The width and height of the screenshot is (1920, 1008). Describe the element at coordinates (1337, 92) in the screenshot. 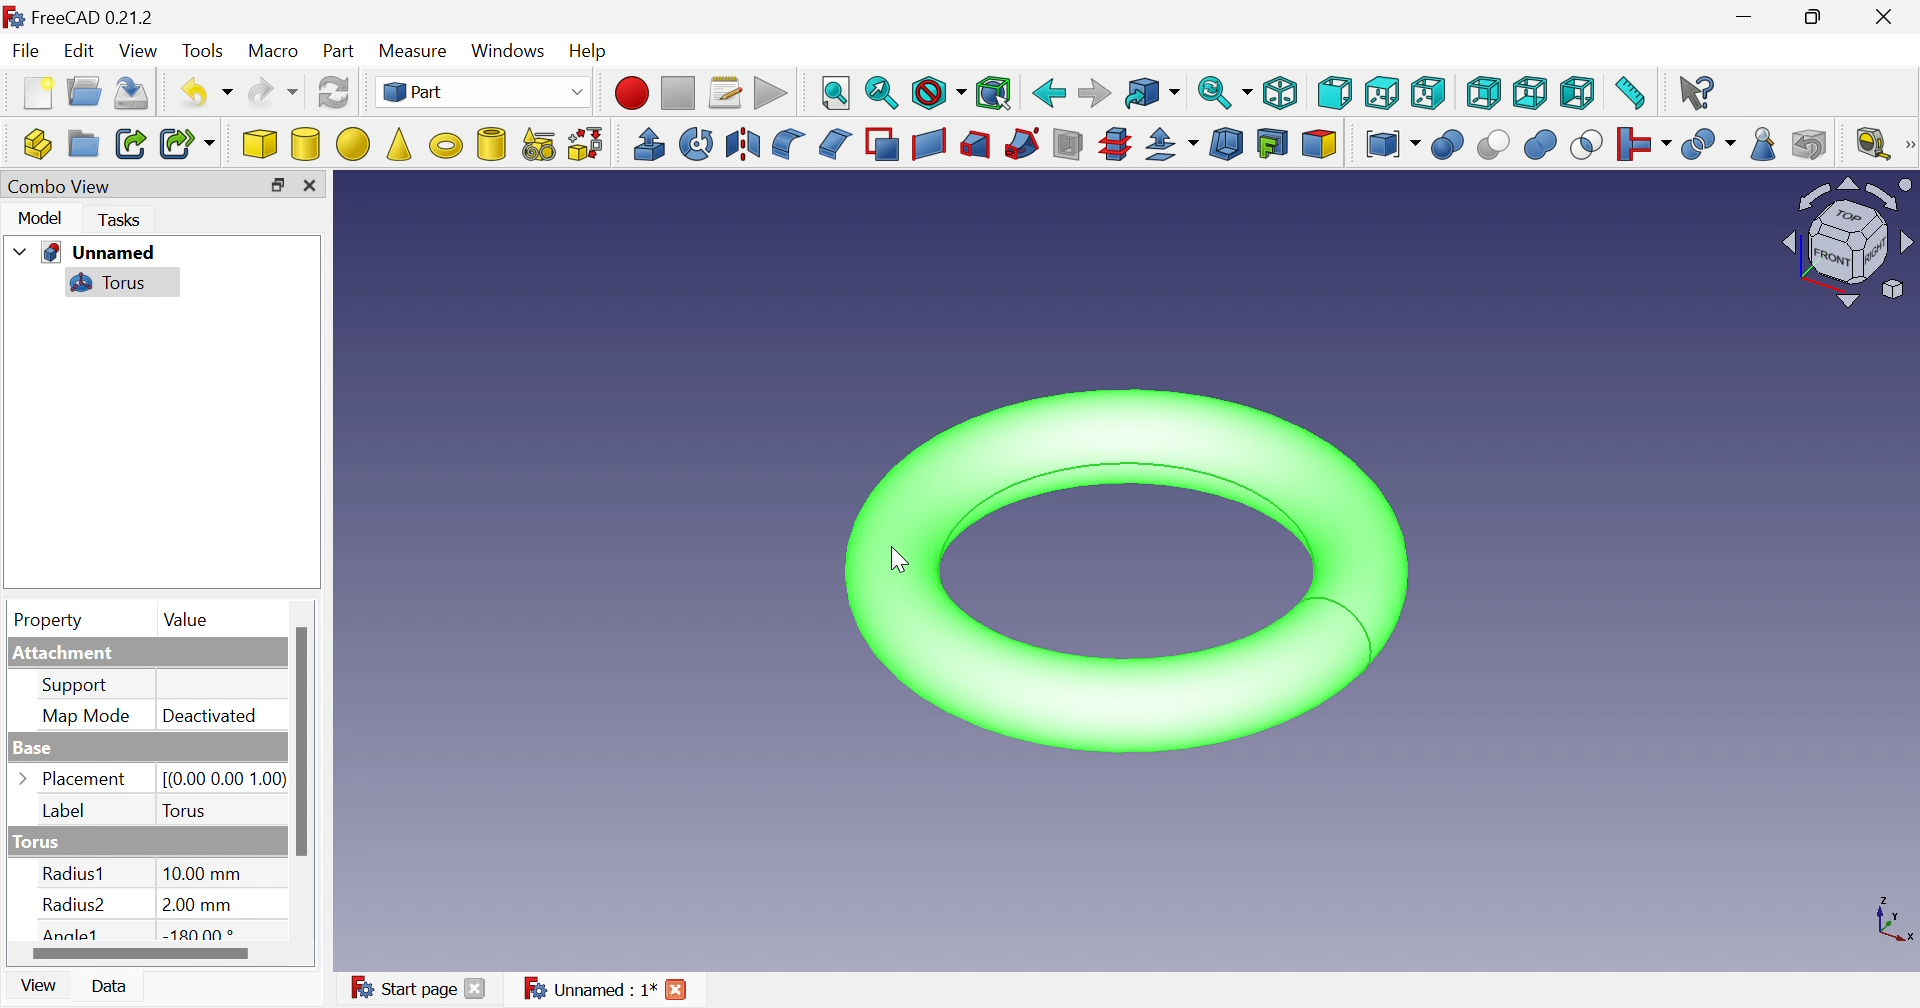

I see `Front` at that location.